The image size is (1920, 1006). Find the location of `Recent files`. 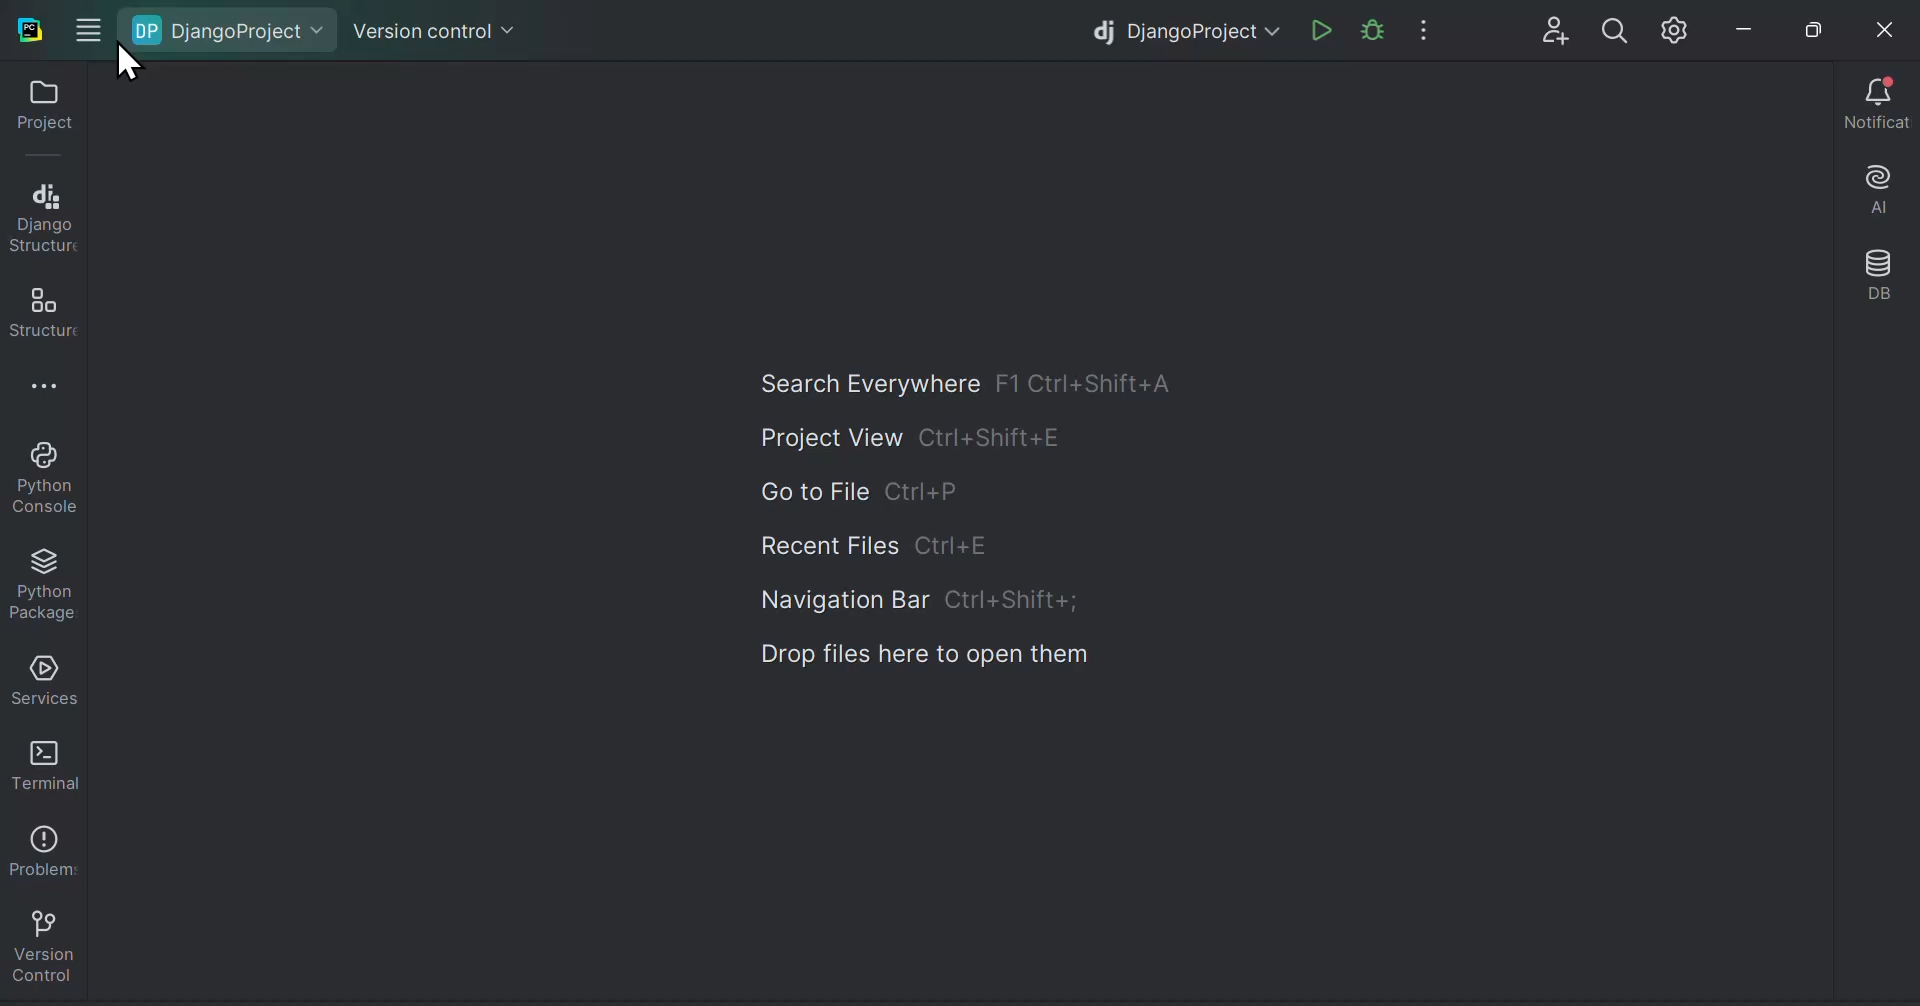

Recent files is located at coordinates (883, 545).